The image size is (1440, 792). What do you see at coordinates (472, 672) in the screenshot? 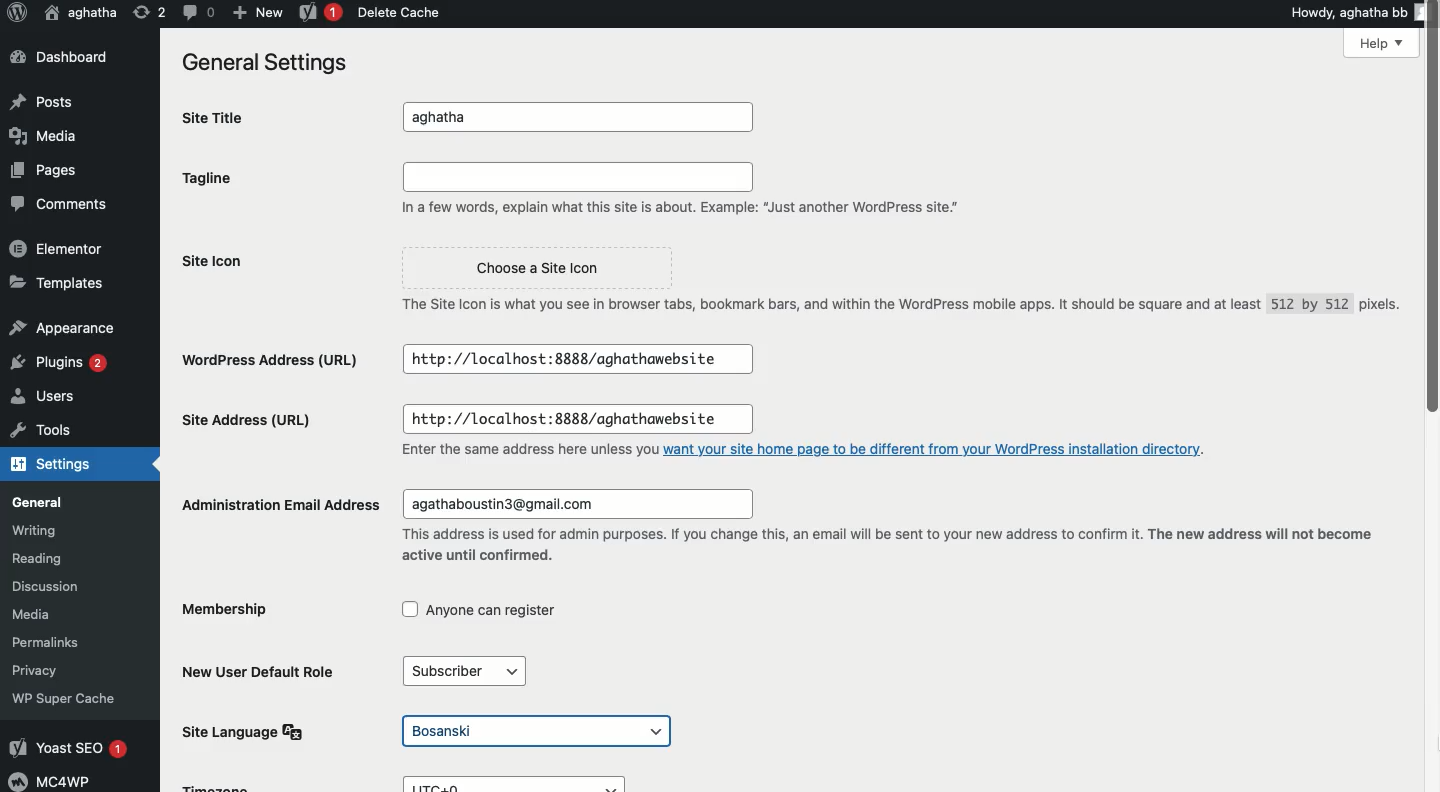
I see `Subscriber` at bounding box center [472, 672].